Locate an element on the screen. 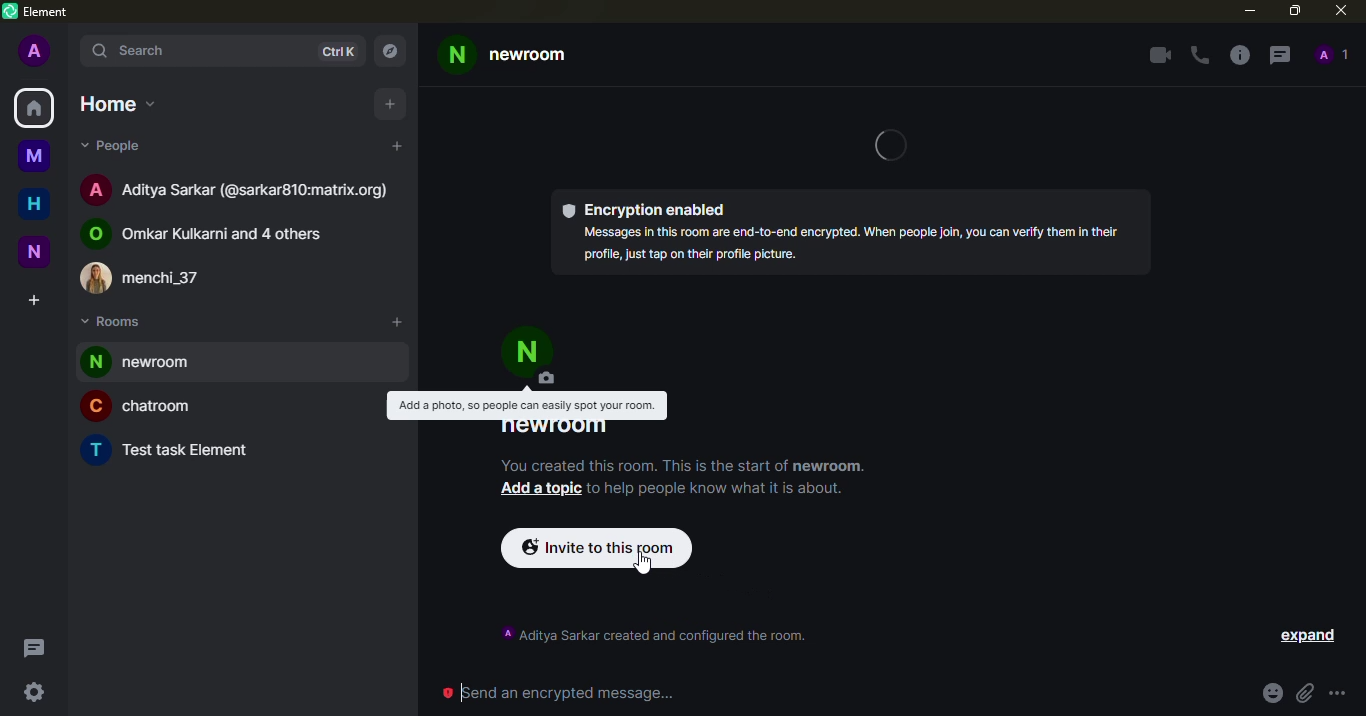 This screenshot has width=1366, height=716. attach is located at coordinates (1303, 694).